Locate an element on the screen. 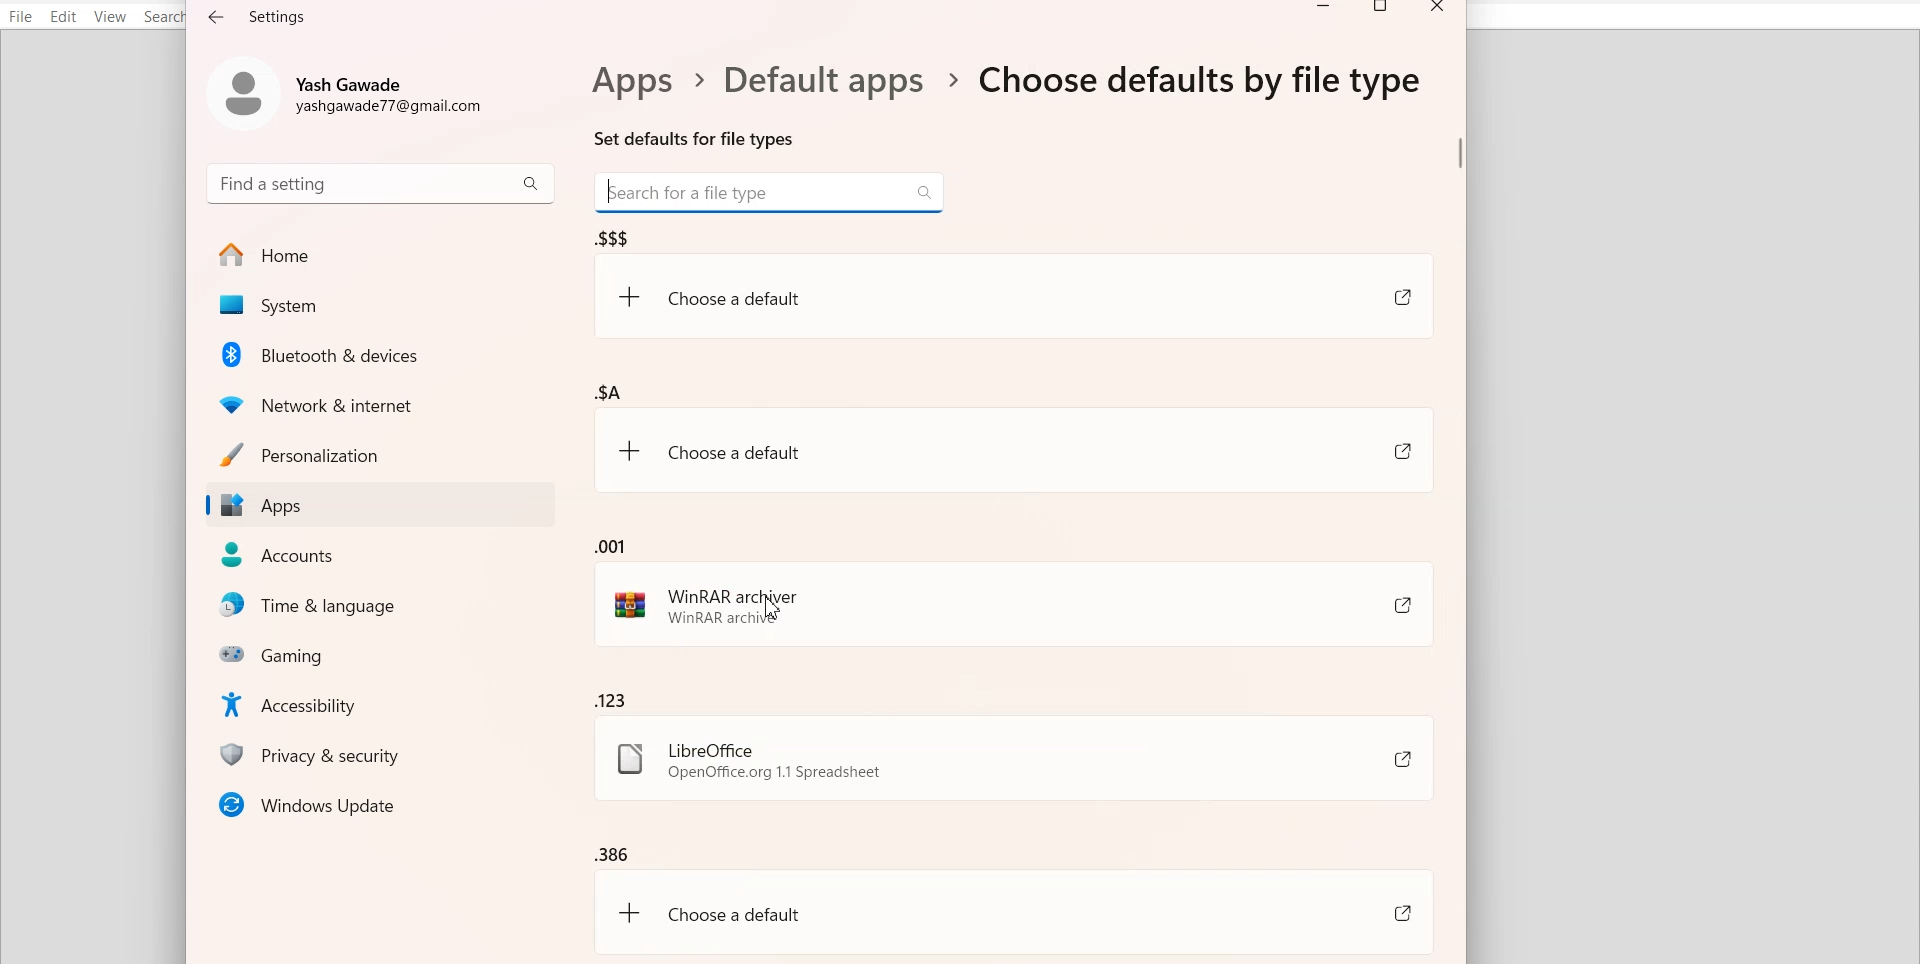  Network & Internet is located at coordinates (382, 402).